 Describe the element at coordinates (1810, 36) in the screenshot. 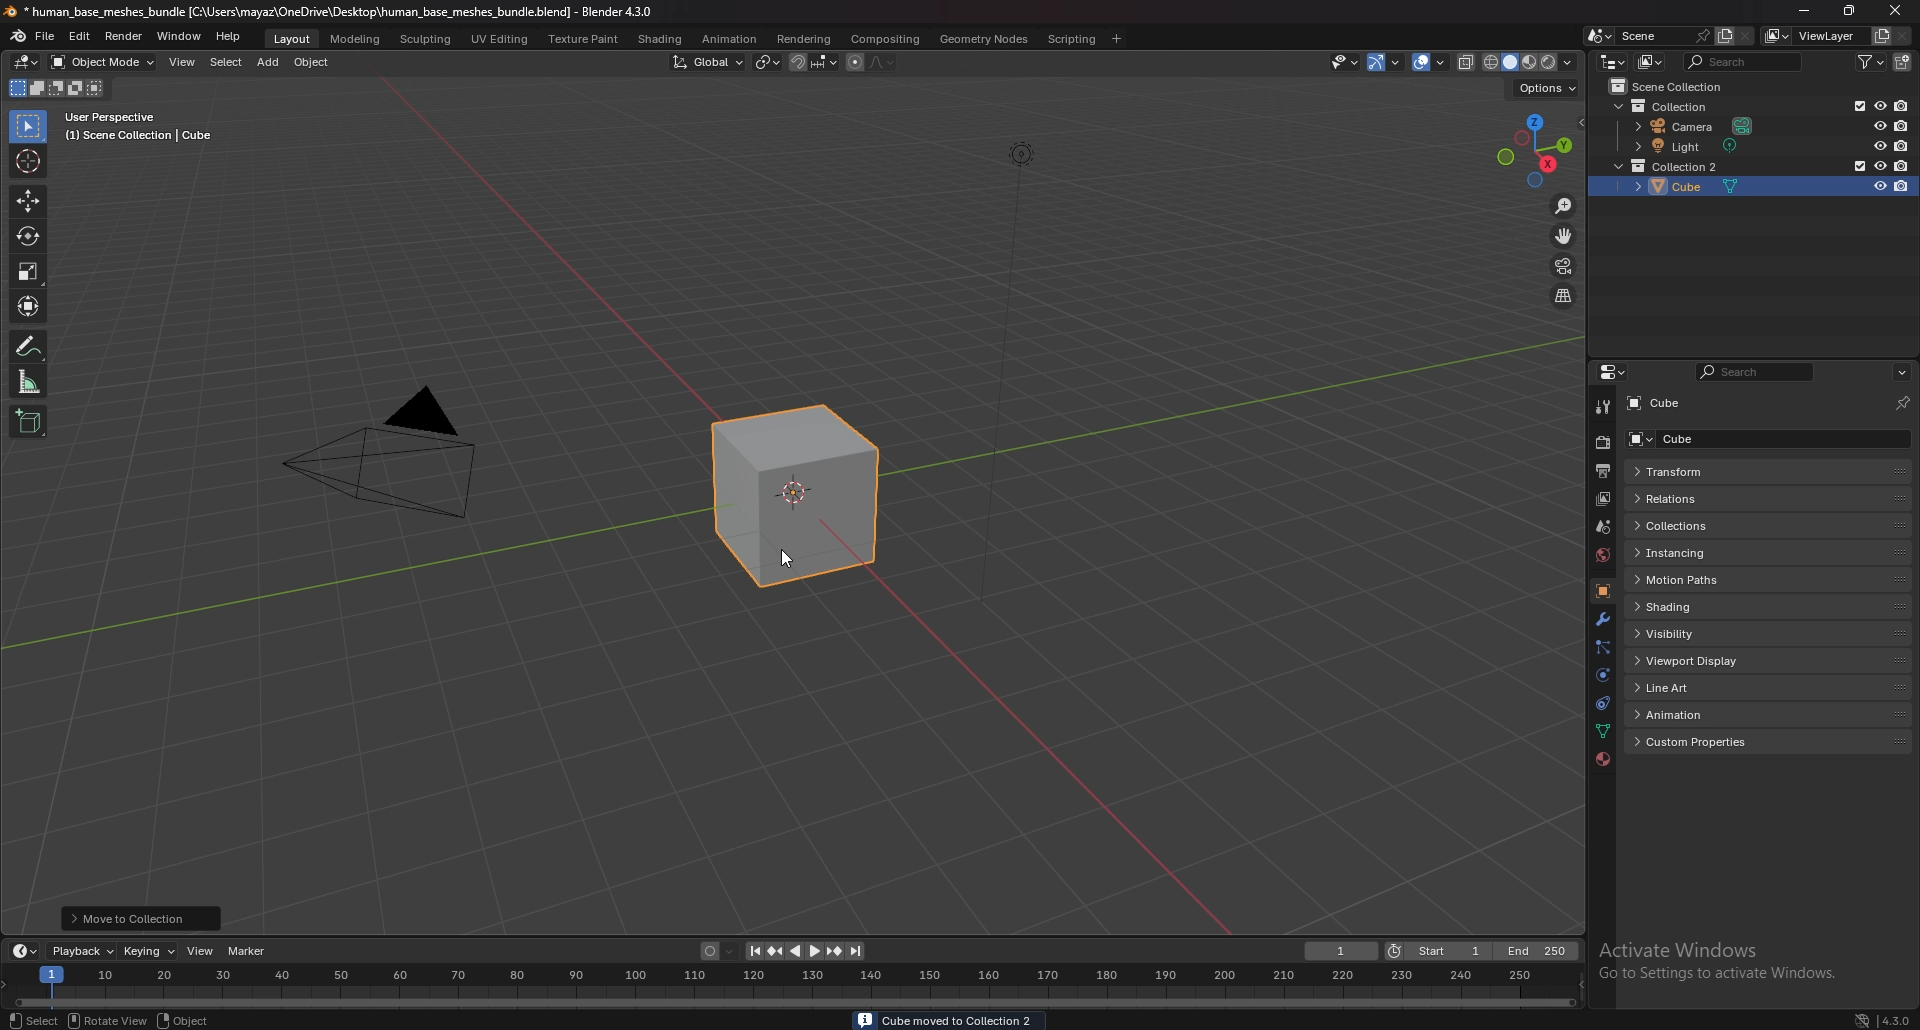

I see `view layer` at that location.